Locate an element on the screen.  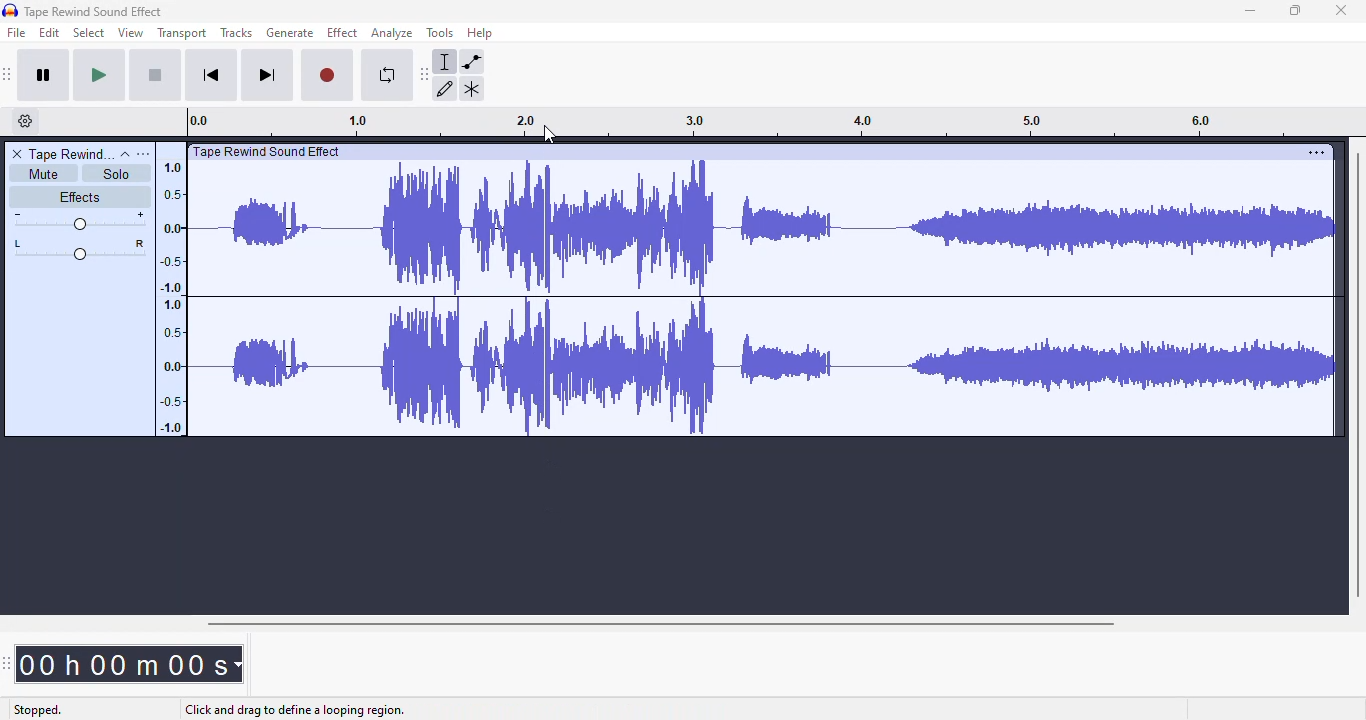
audacity time toolbar is located at coordinates (7, 662).